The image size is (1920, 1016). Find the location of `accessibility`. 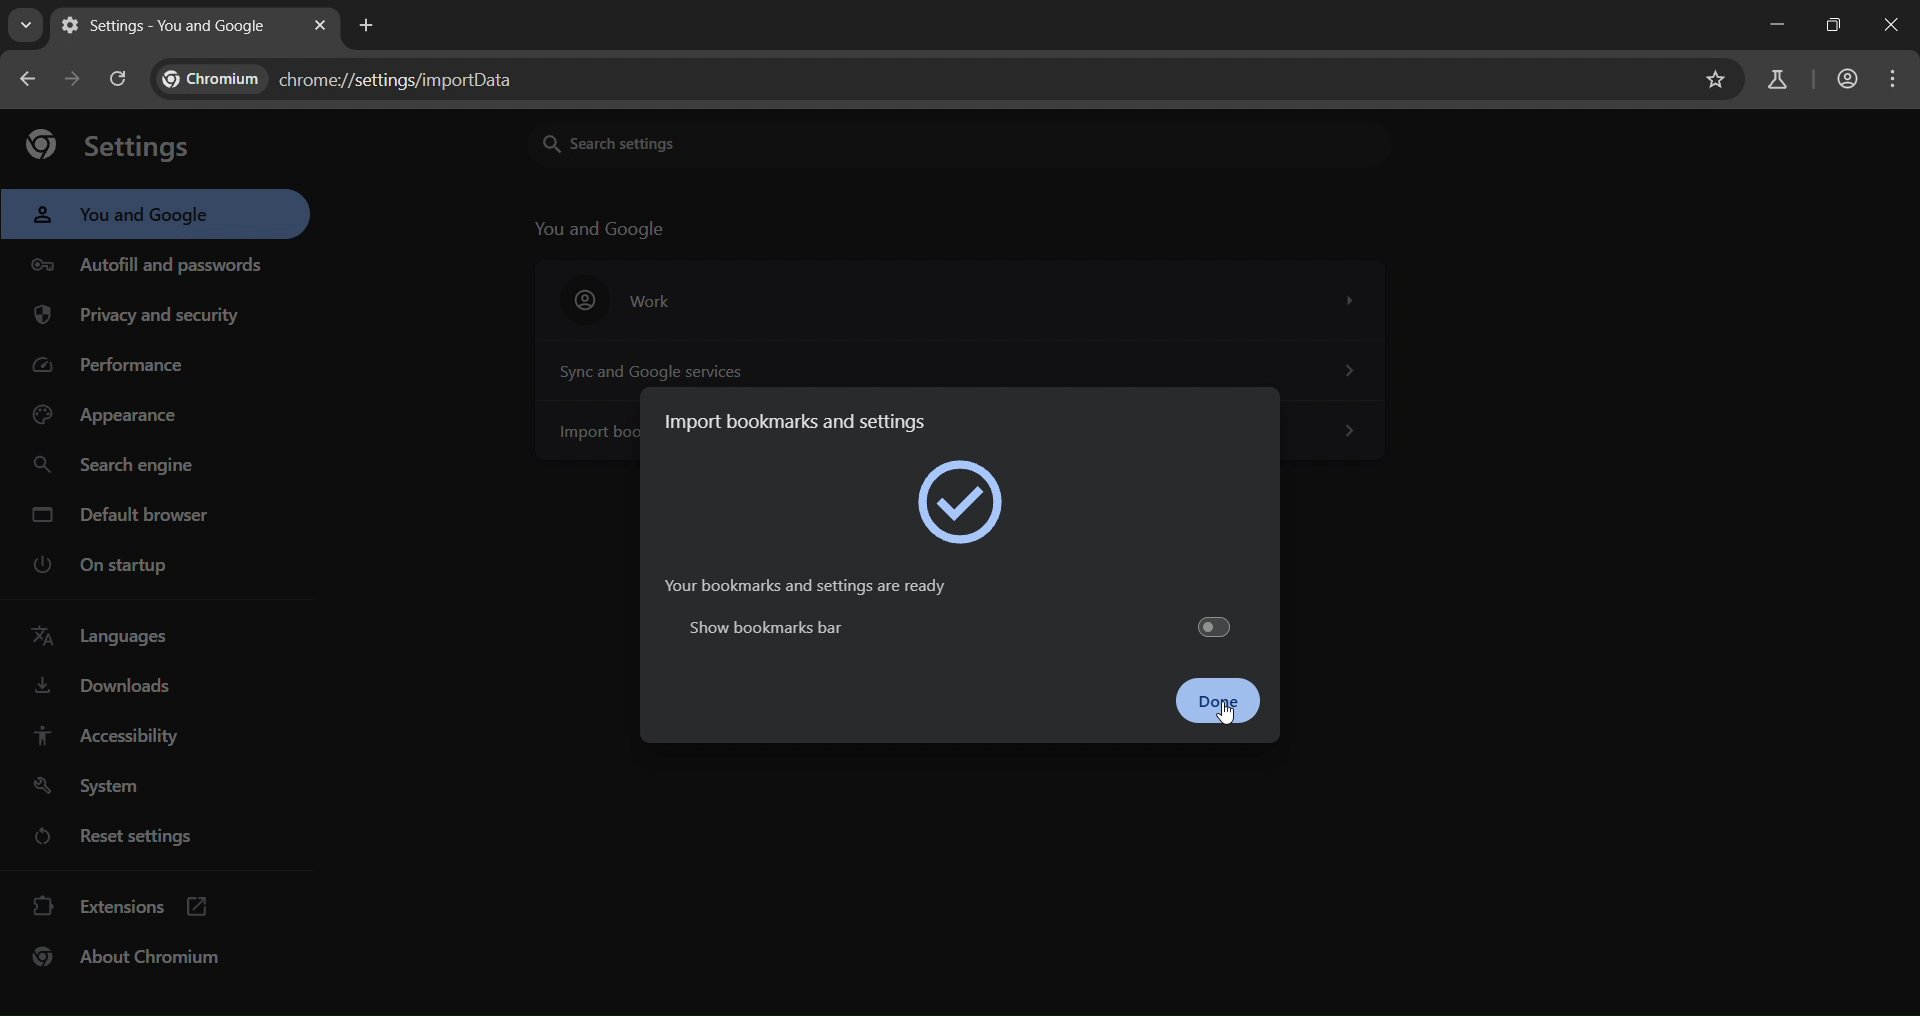

accessibility is located at coordinates (115, 737).